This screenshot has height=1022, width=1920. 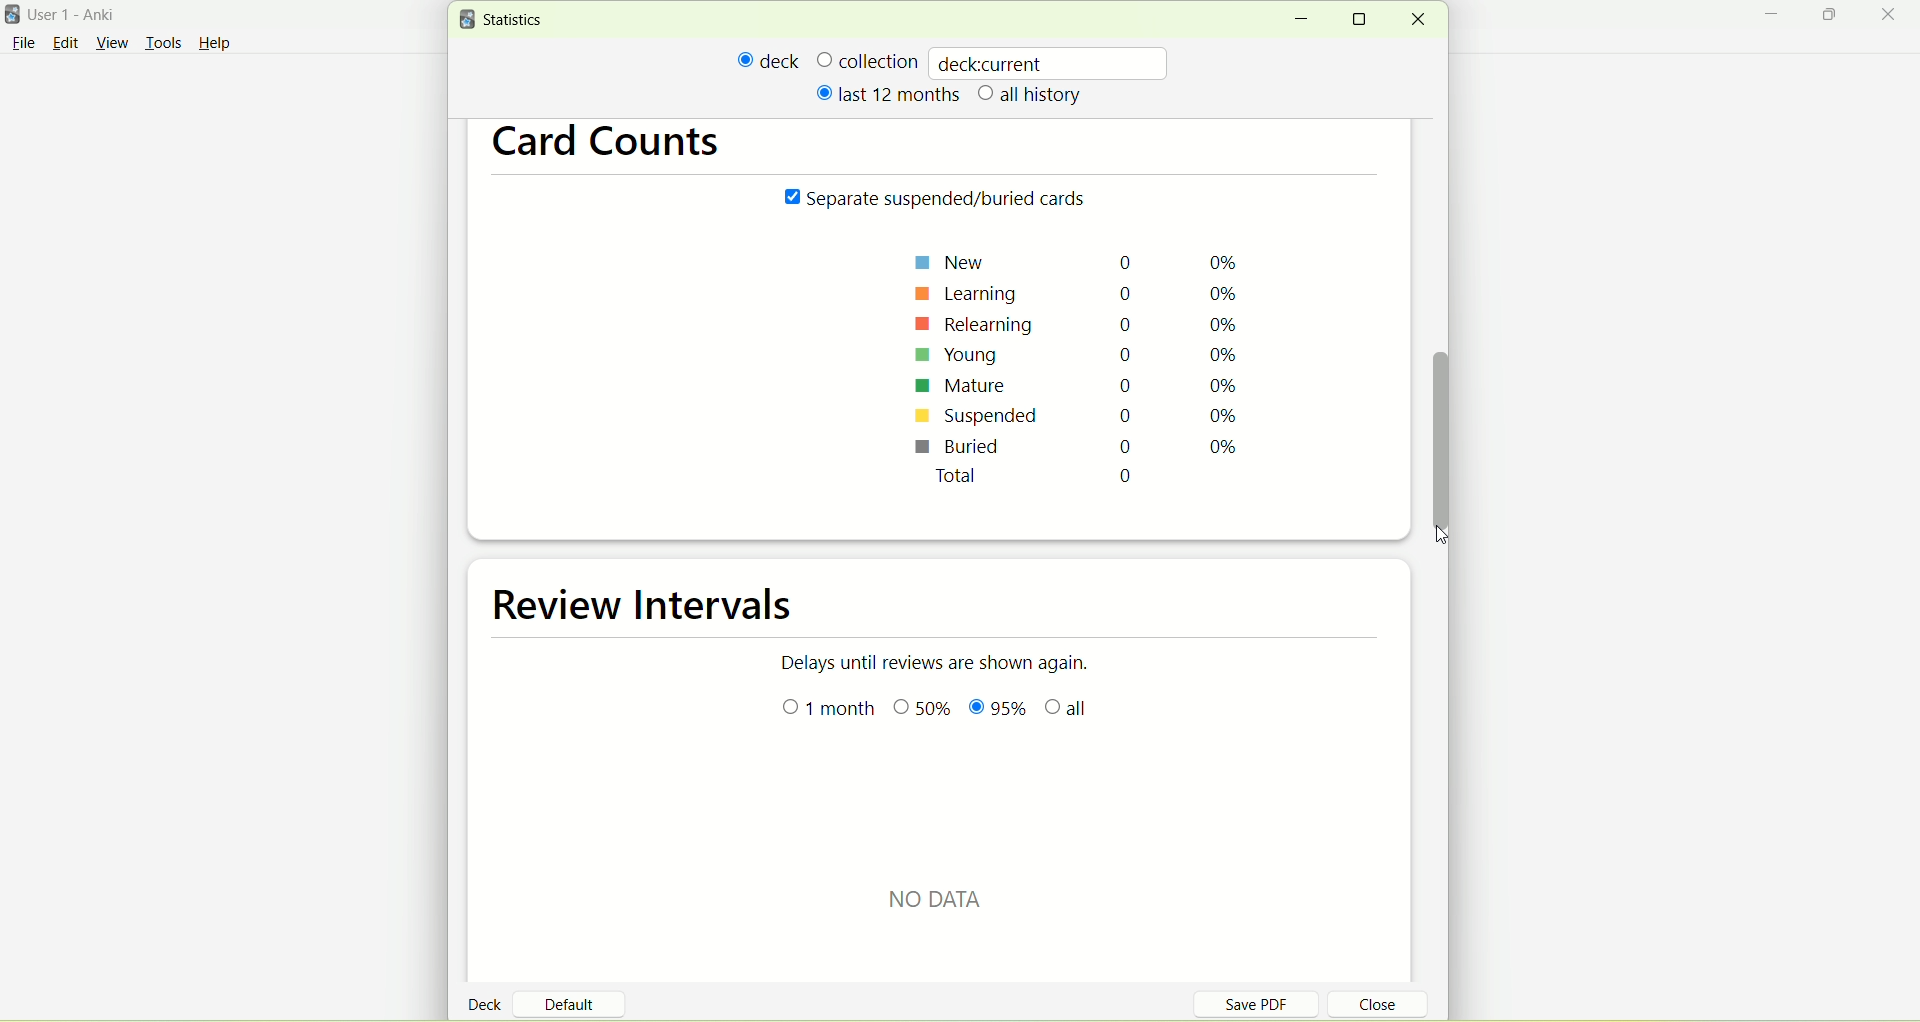 I want to click on close, so click(x=1417, y=20).